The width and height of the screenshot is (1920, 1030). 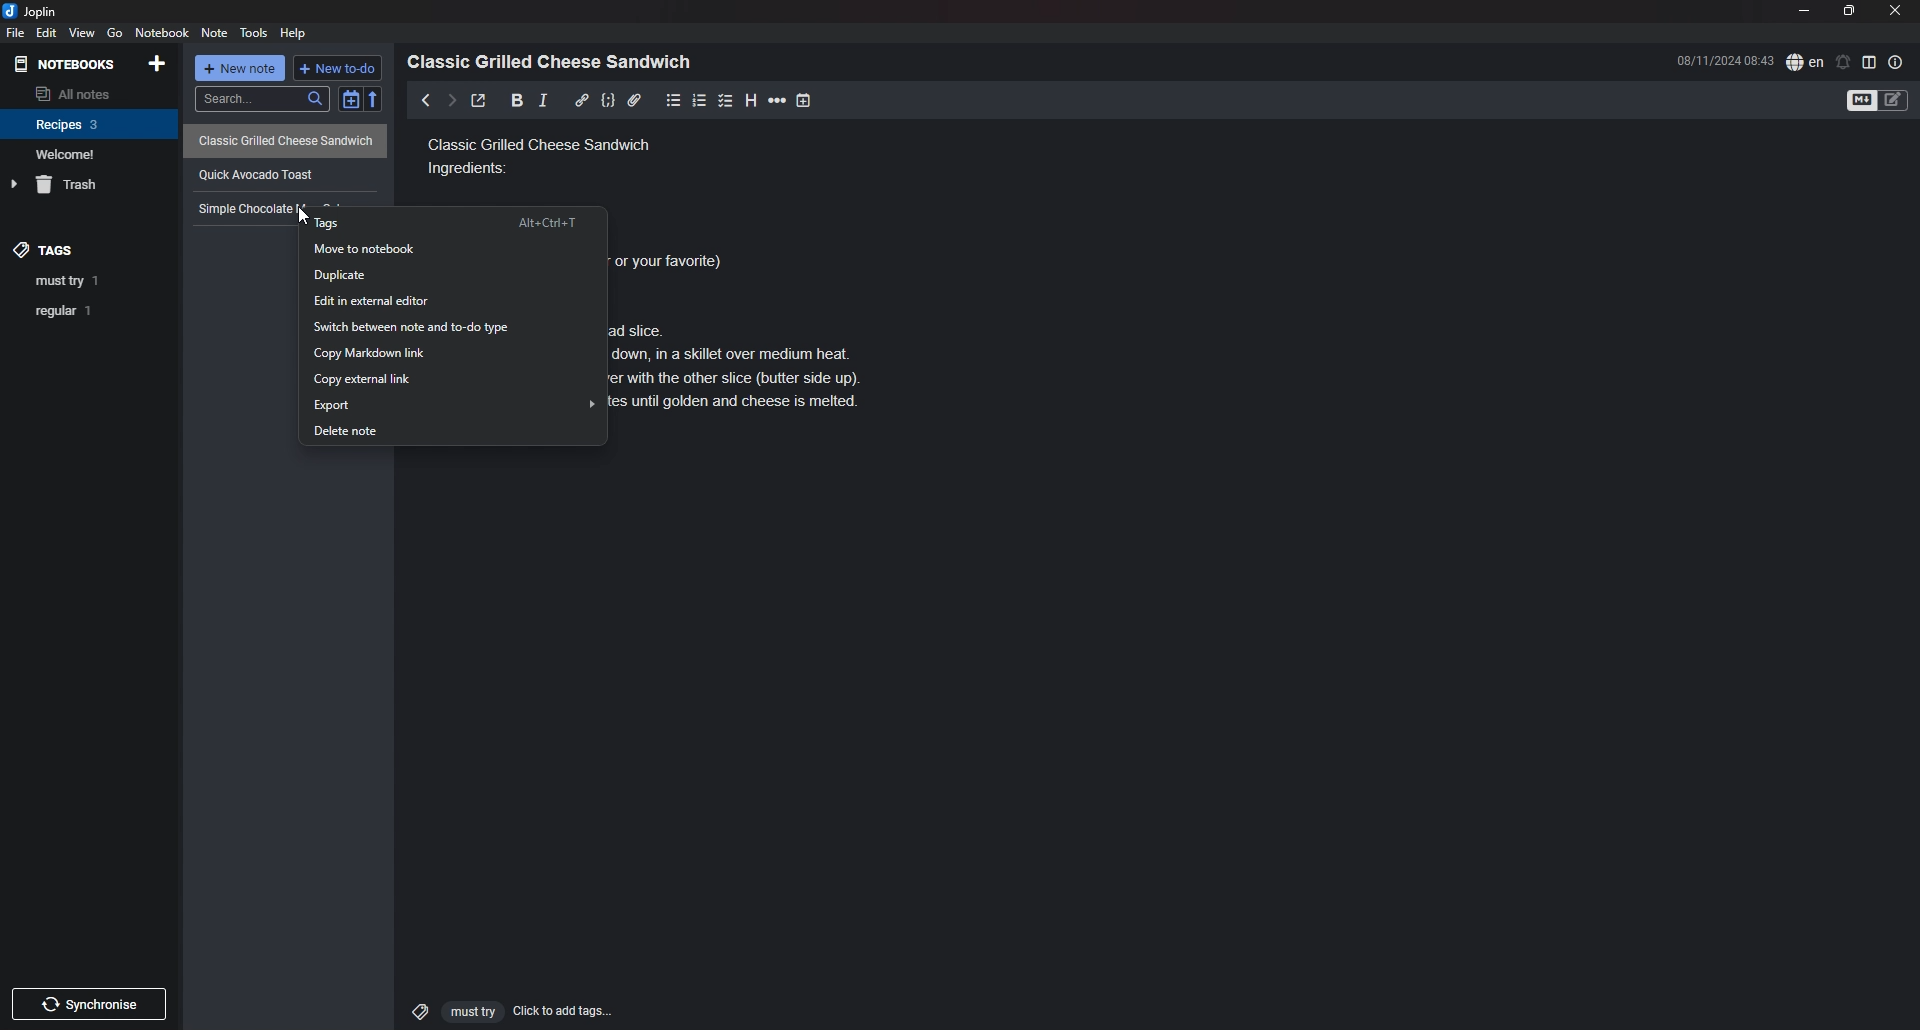 I want to click on notebooks, so click(x=67, y=64).